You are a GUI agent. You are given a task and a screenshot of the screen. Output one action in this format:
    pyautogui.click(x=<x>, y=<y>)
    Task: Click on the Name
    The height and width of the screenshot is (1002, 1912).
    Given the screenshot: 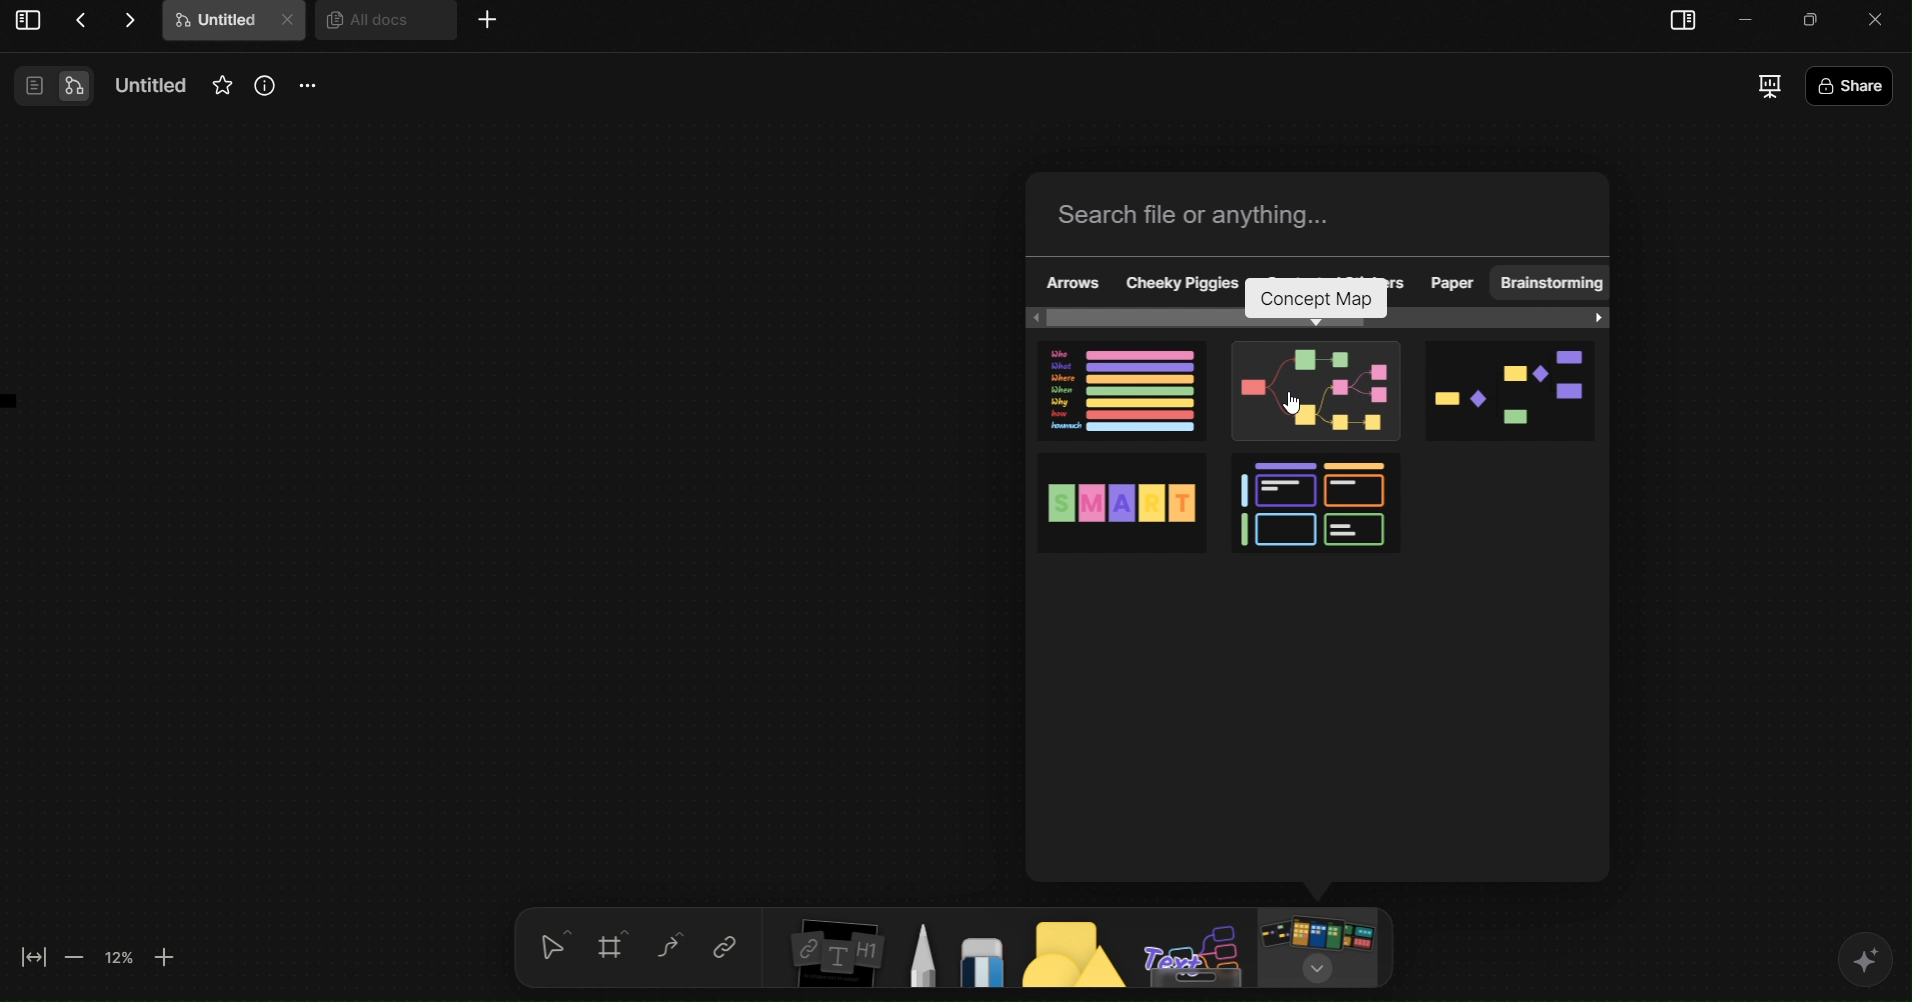 What is the action you would take?
    pyautogui.click(x=144, y=83)
    